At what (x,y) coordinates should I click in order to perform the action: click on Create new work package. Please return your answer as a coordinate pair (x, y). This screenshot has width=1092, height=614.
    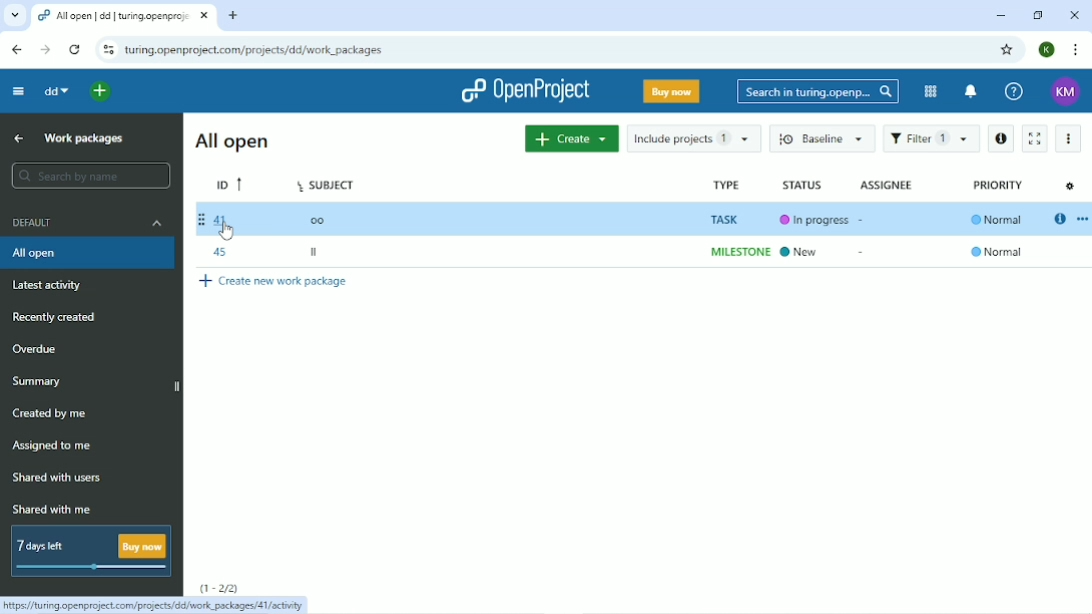
    Looking at the image, I should click on (273, 283).